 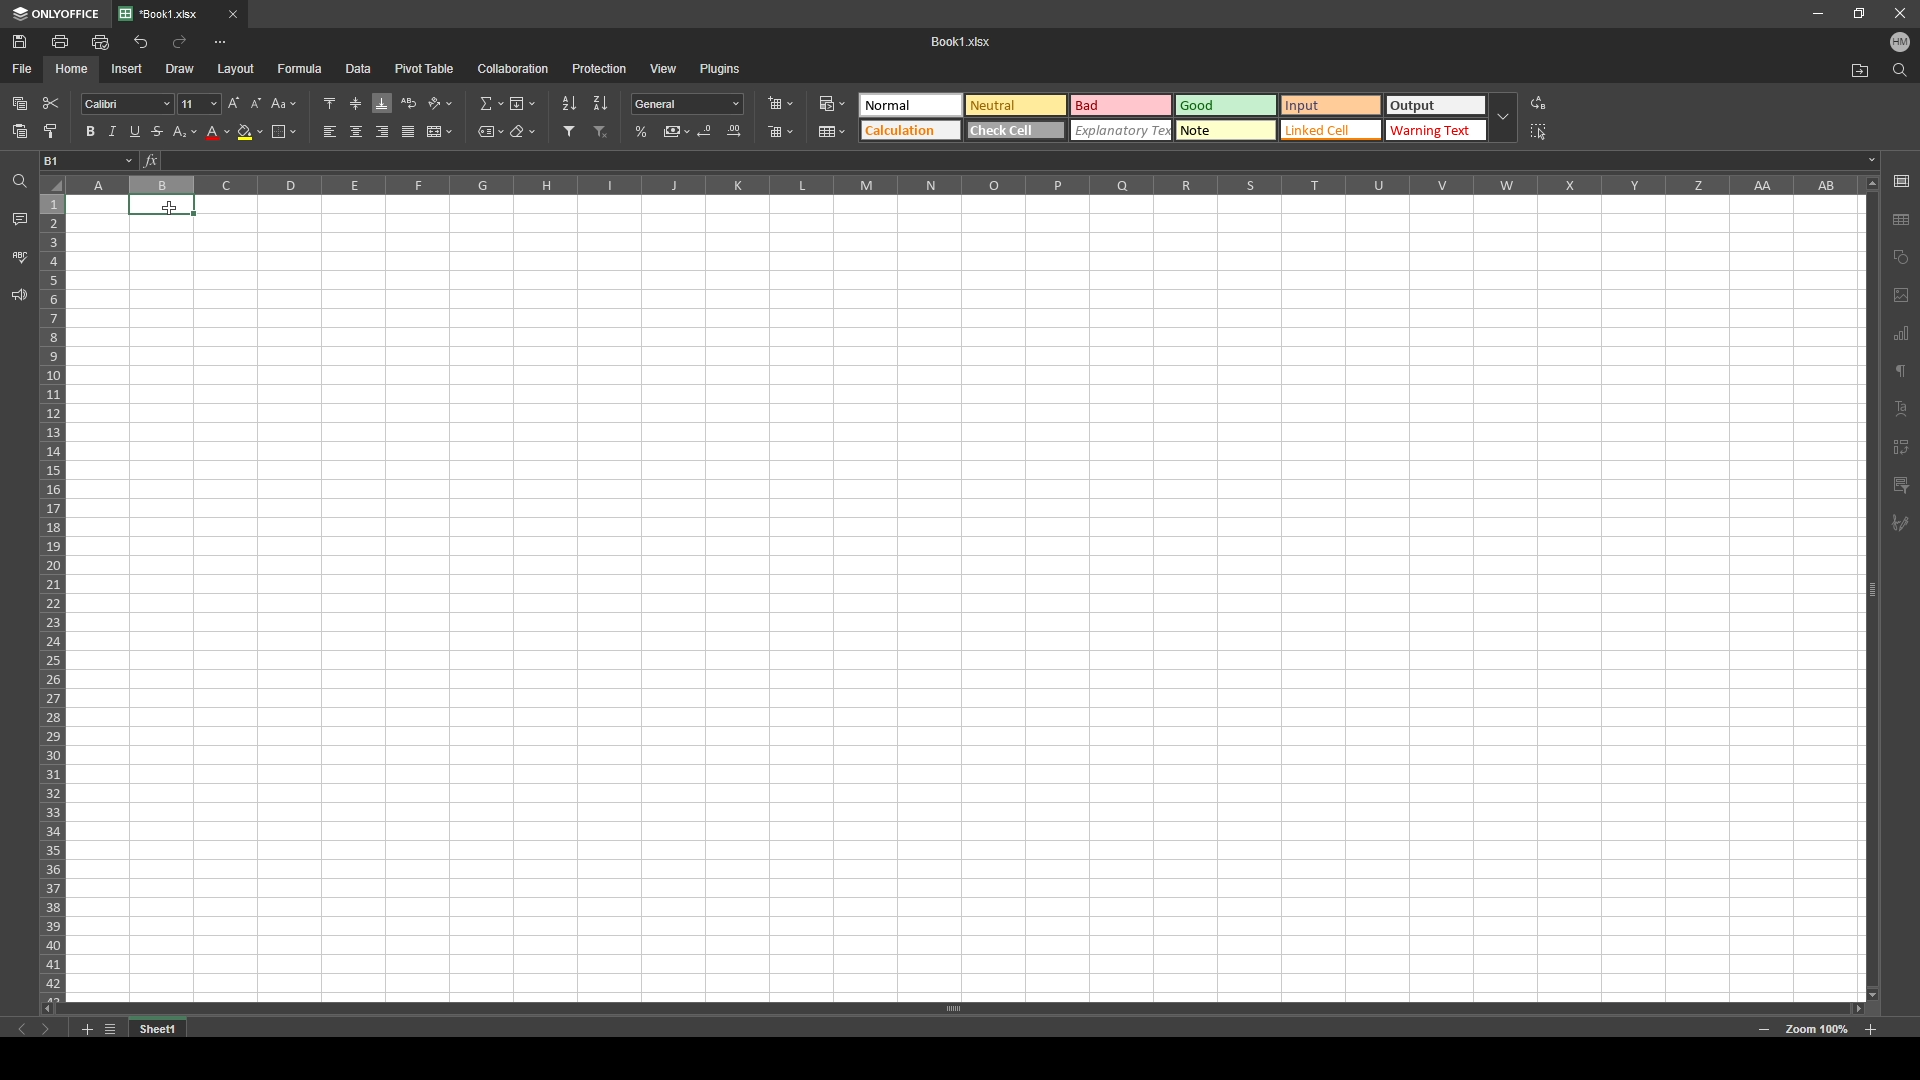 I want to click on home, so click(x=74, y=68).